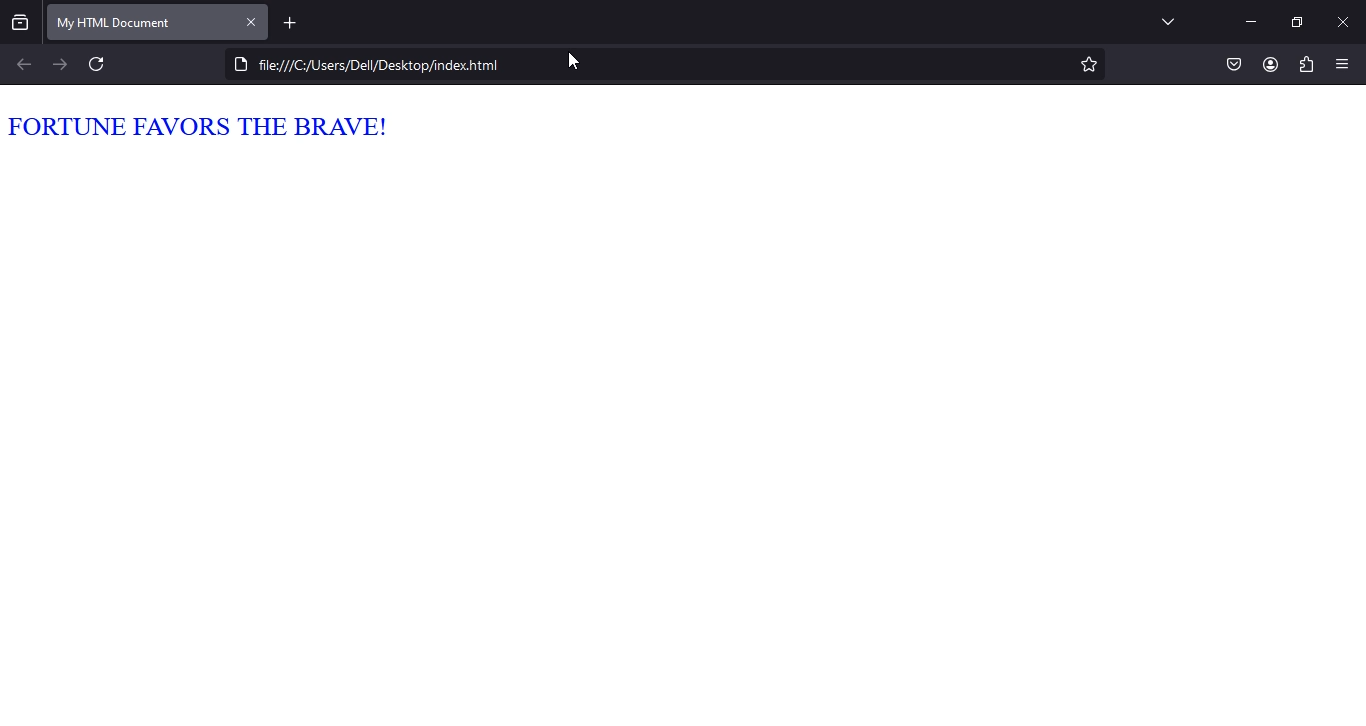  Describe the element at coordinates (1091, 65) in the screenshot. I see `bookmark` at that location.